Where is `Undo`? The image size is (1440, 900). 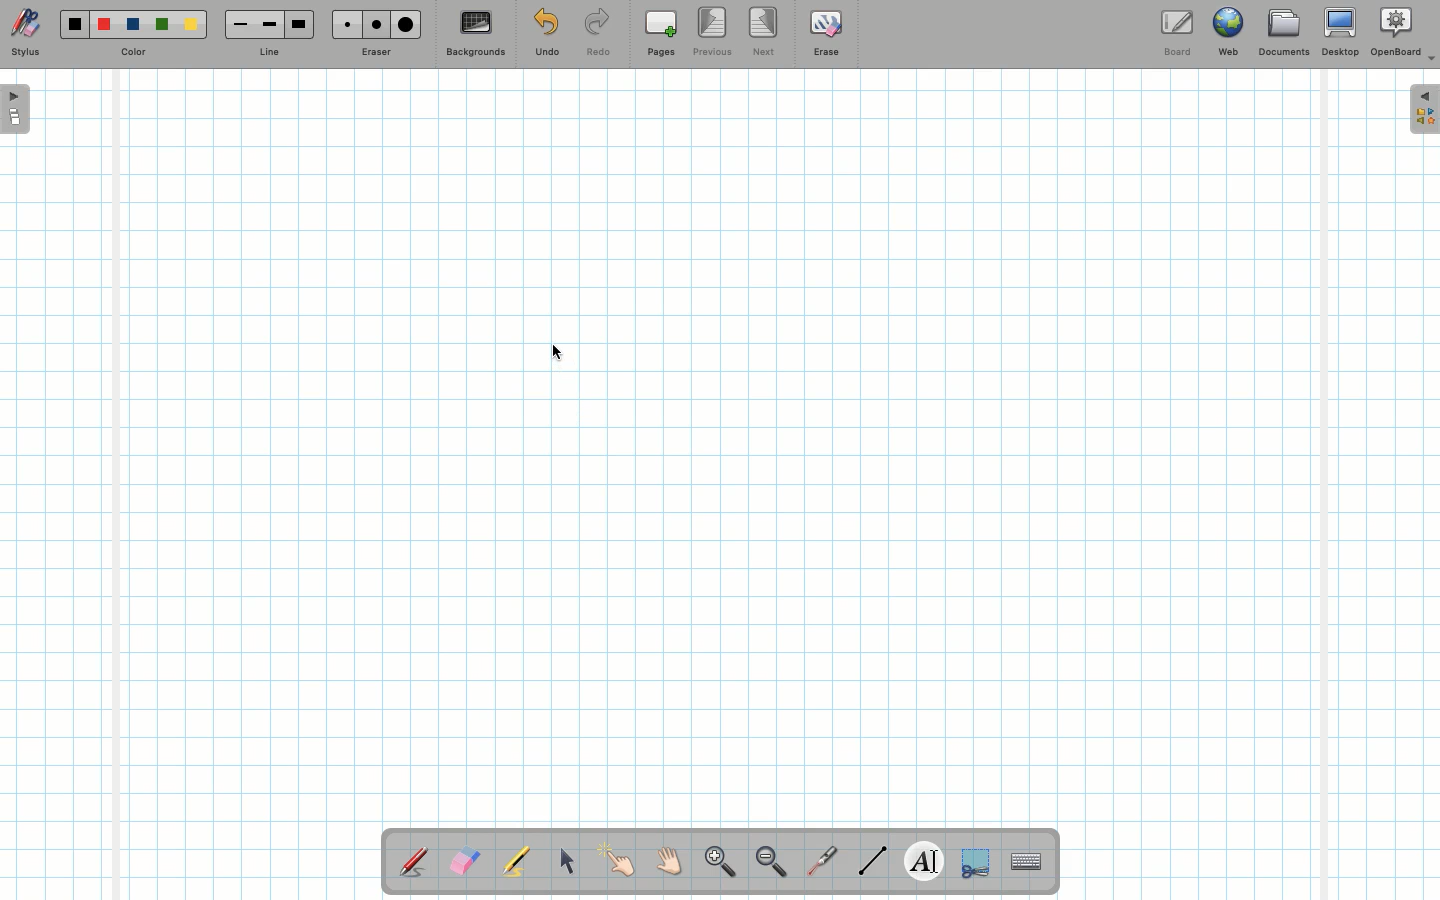 Undo is located at coordinates (546, 36).